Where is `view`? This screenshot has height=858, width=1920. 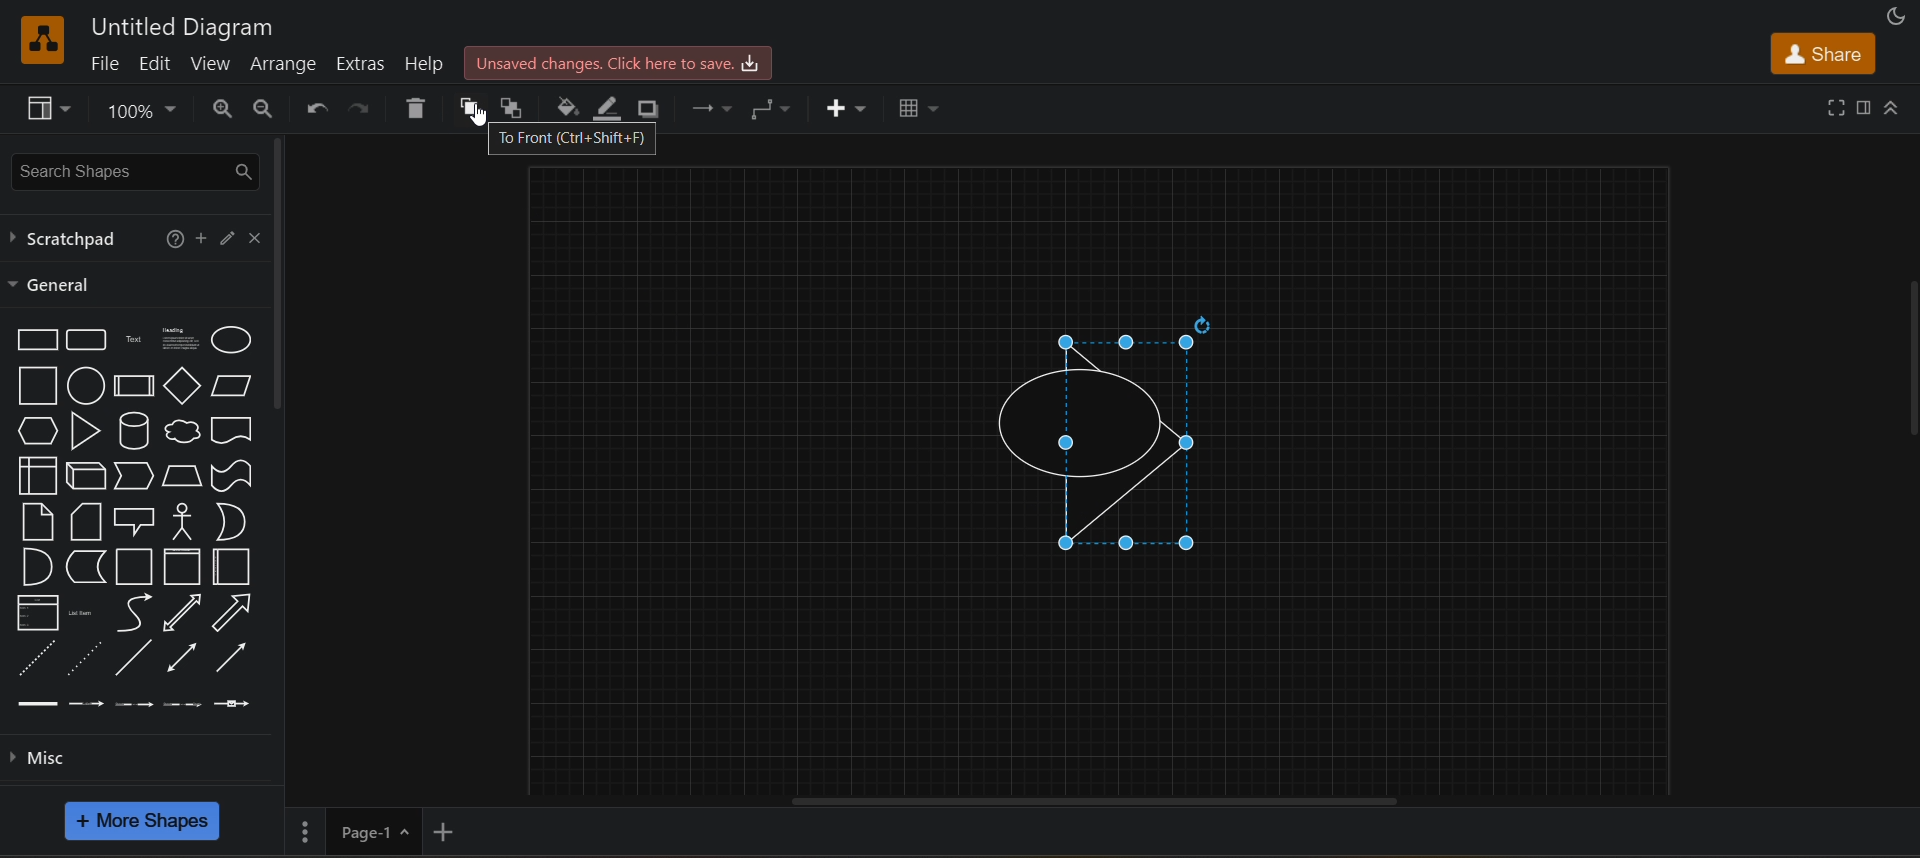
view is located at coordinates (45, 108).